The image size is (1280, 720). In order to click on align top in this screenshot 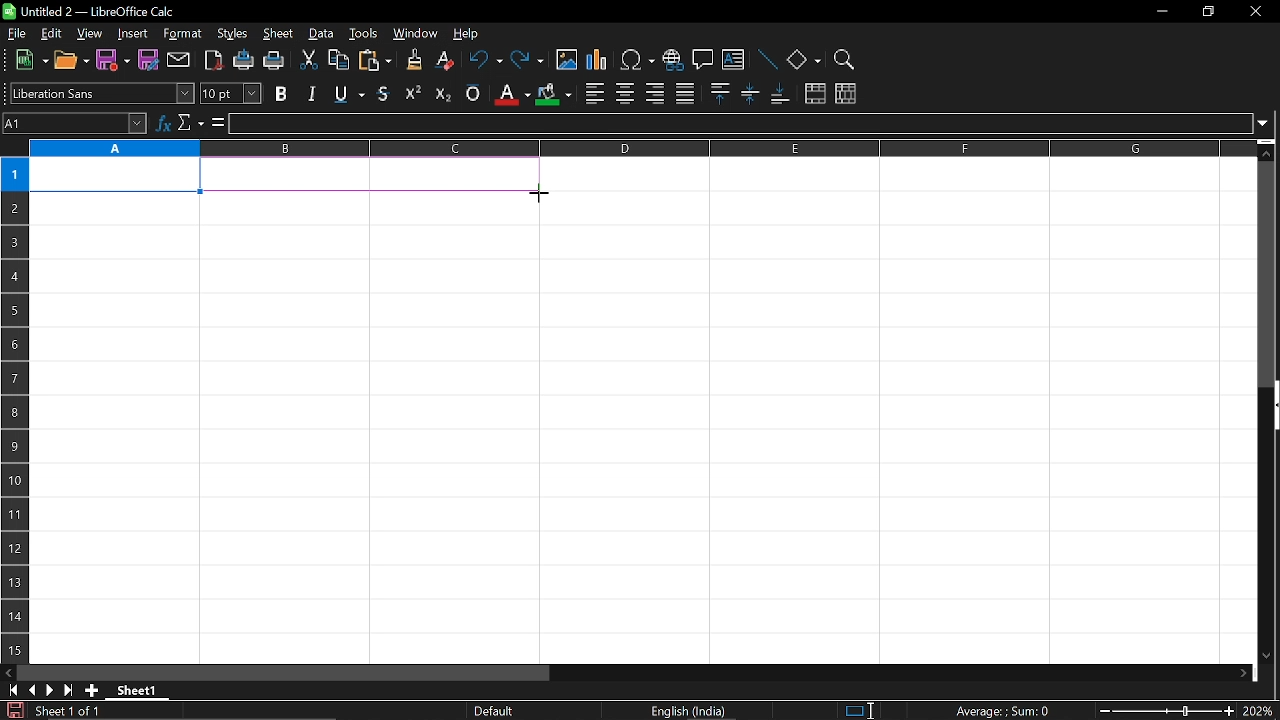, I will do `click(719, 94)`.